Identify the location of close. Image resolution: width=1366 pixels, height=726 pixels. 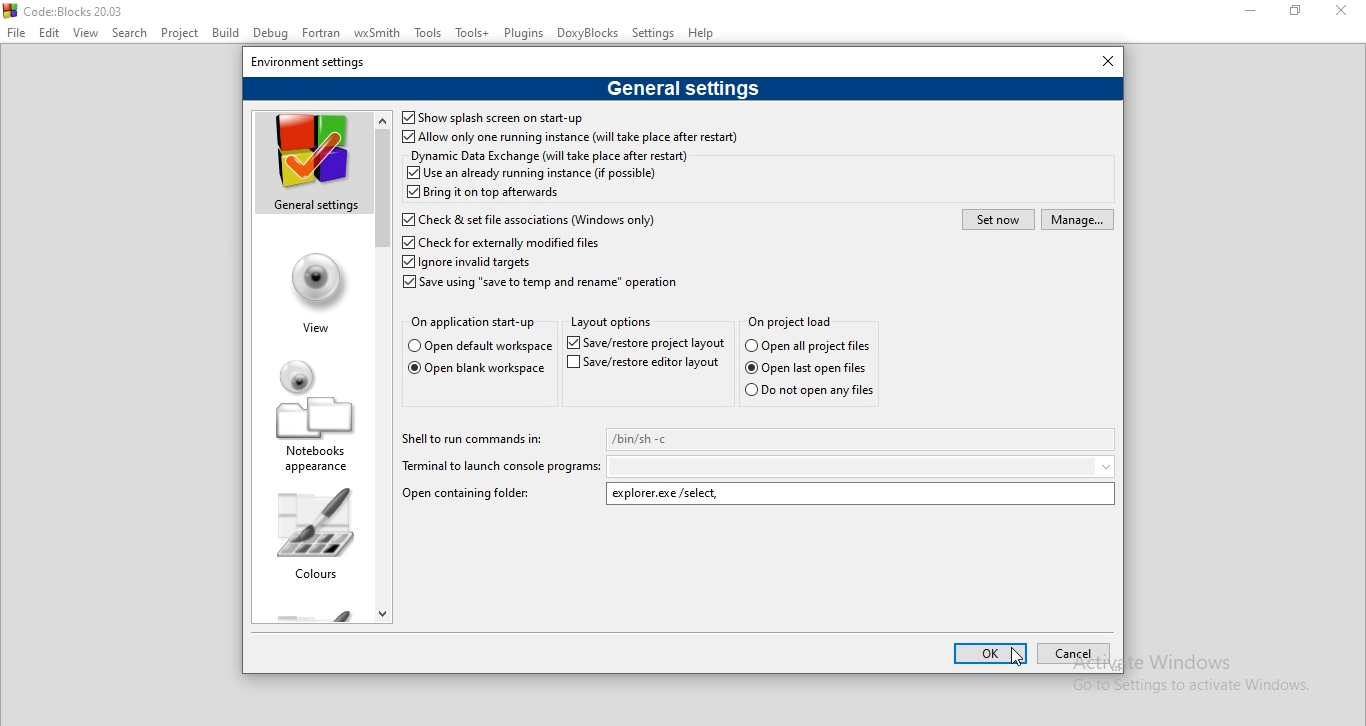
(1346, 15).